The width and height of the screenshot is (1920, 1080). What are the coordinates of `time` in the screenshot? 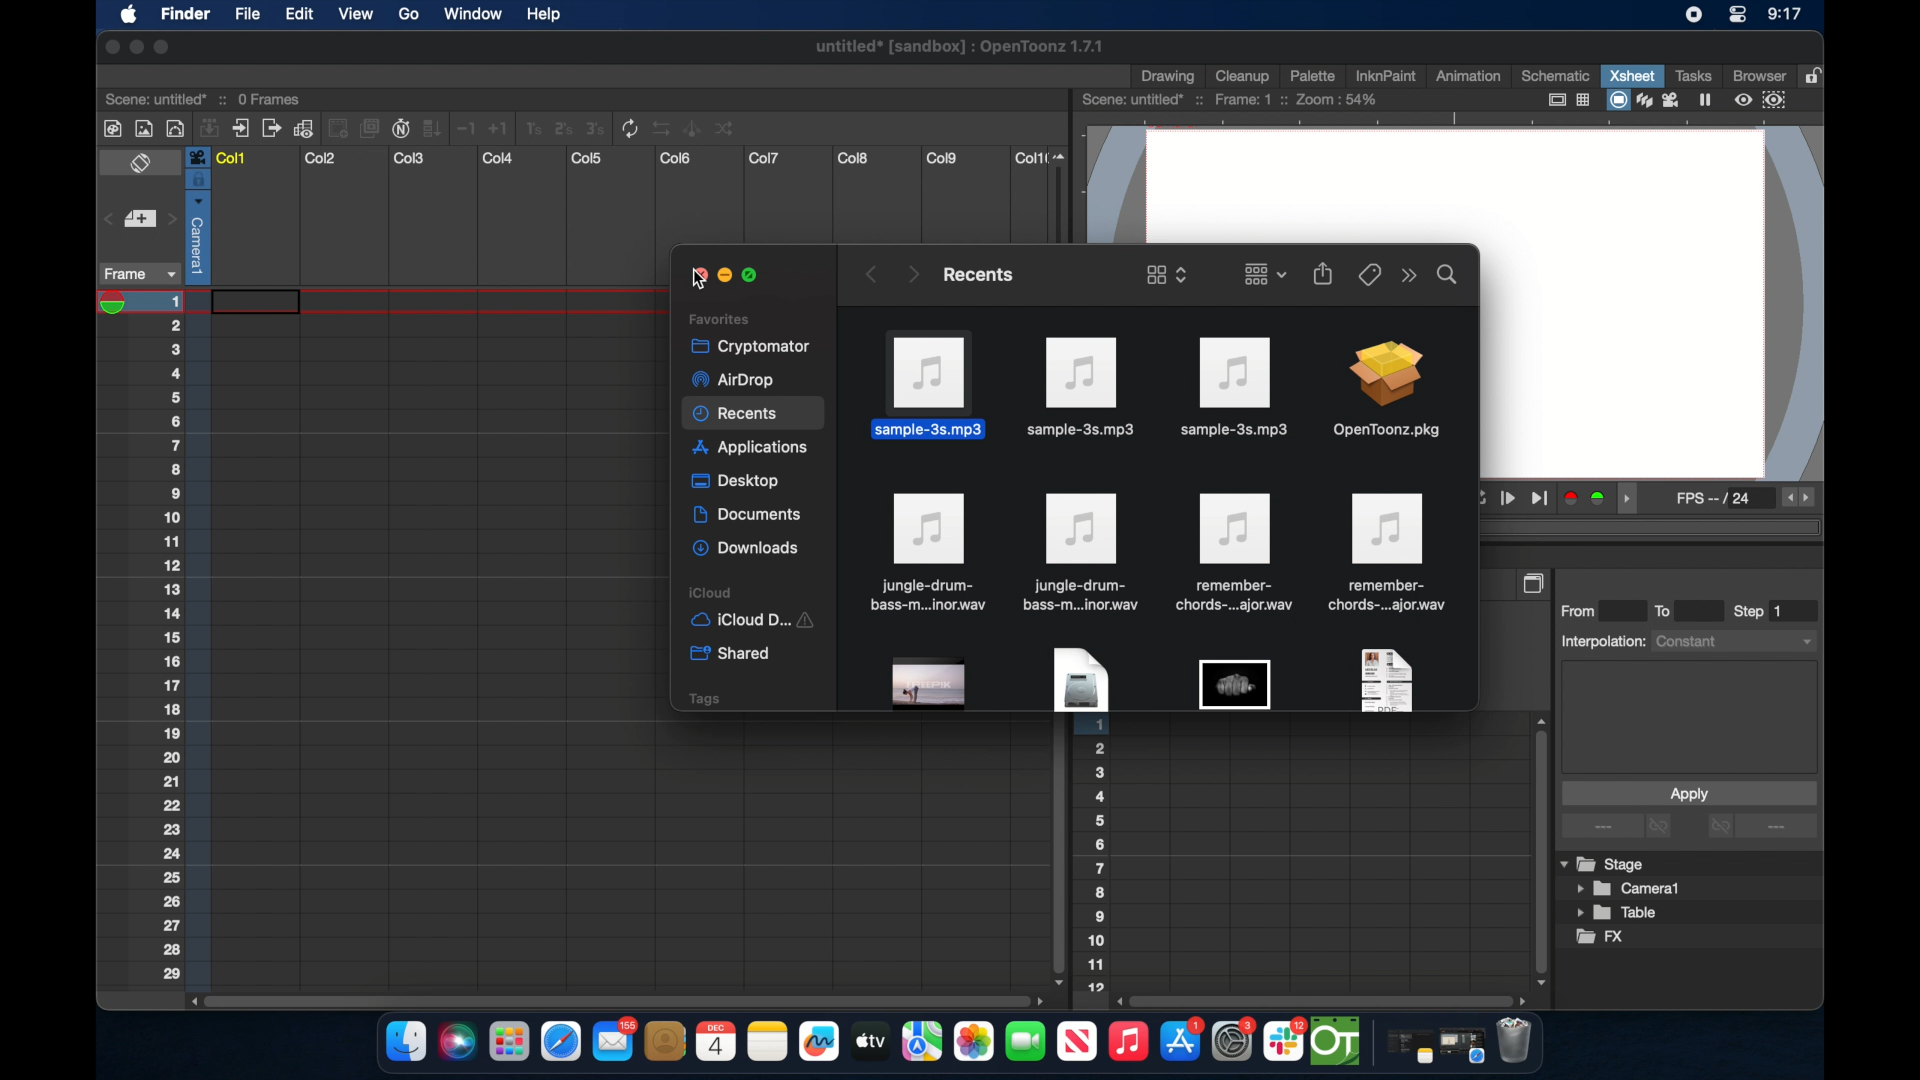 It's located at (1784, 16).